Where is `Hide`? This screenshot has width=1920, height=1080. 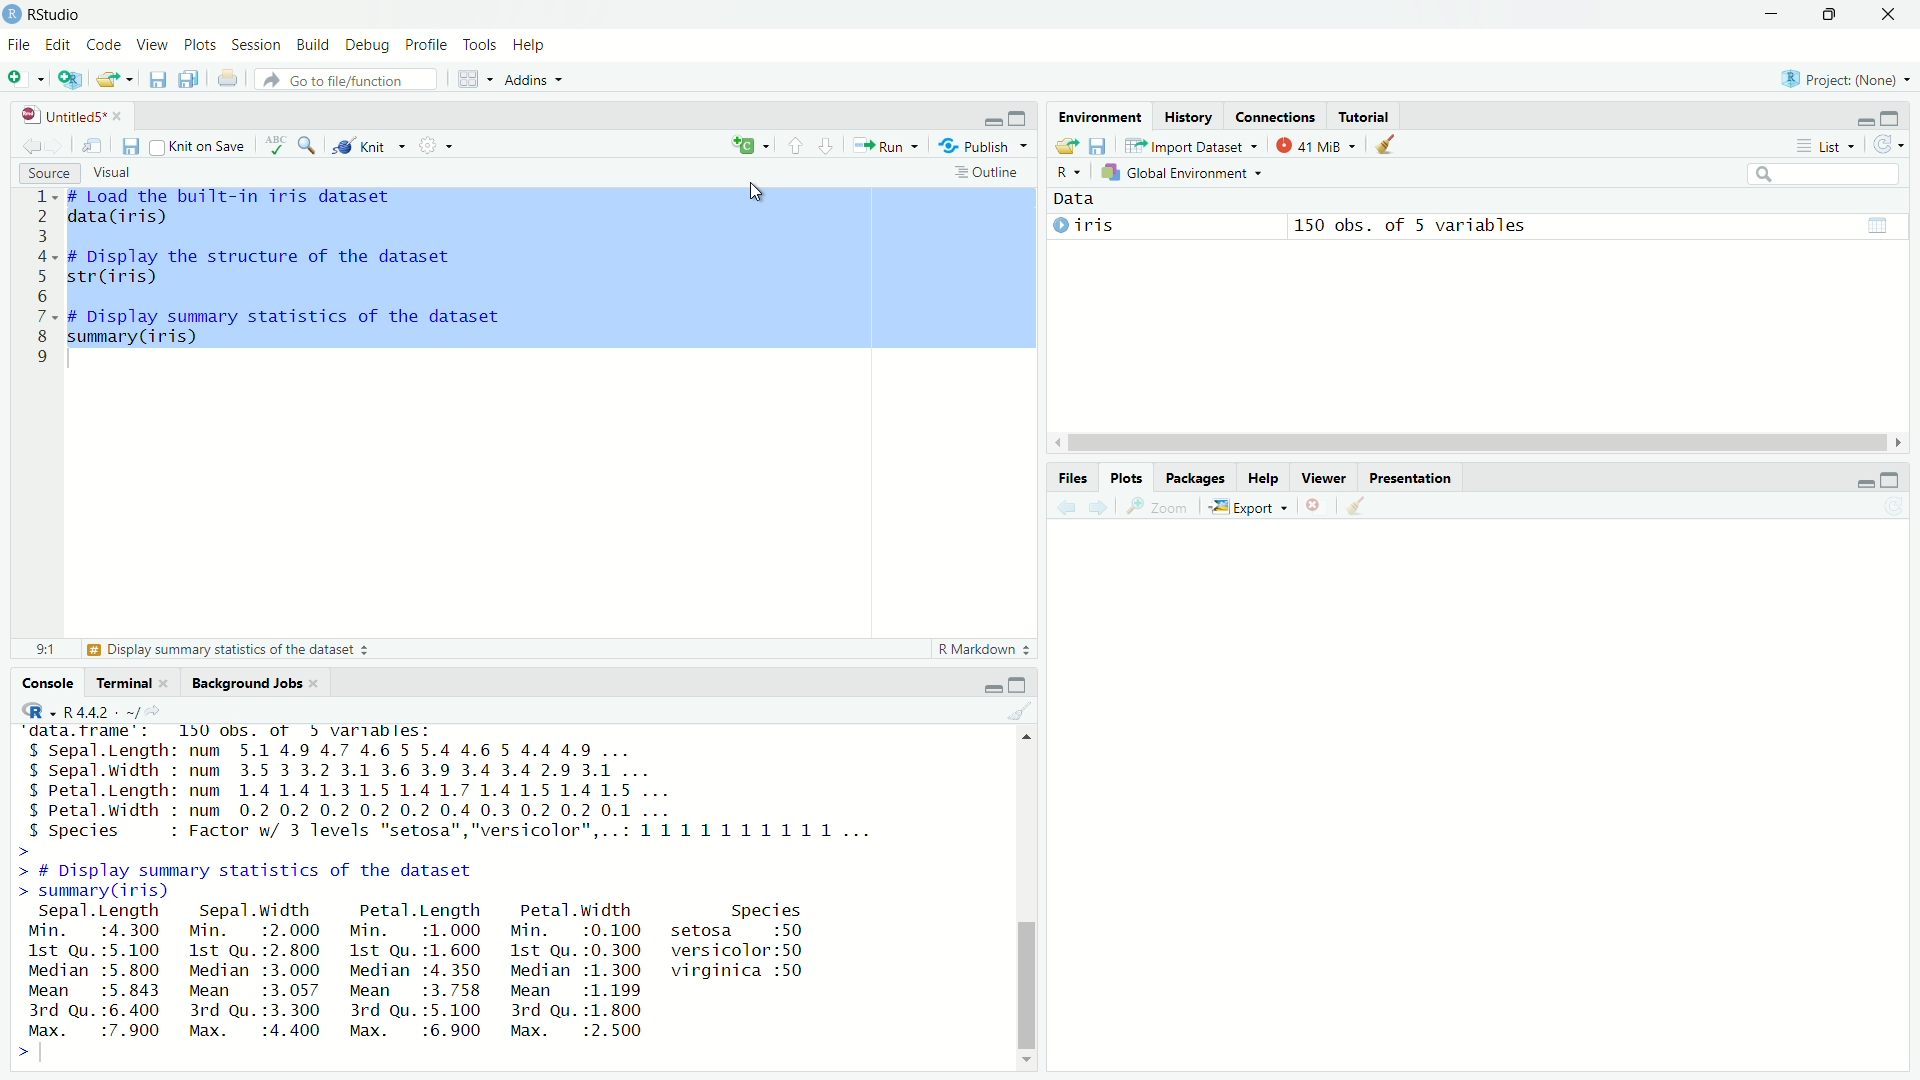
Hide is located at coordinates (989, 685).